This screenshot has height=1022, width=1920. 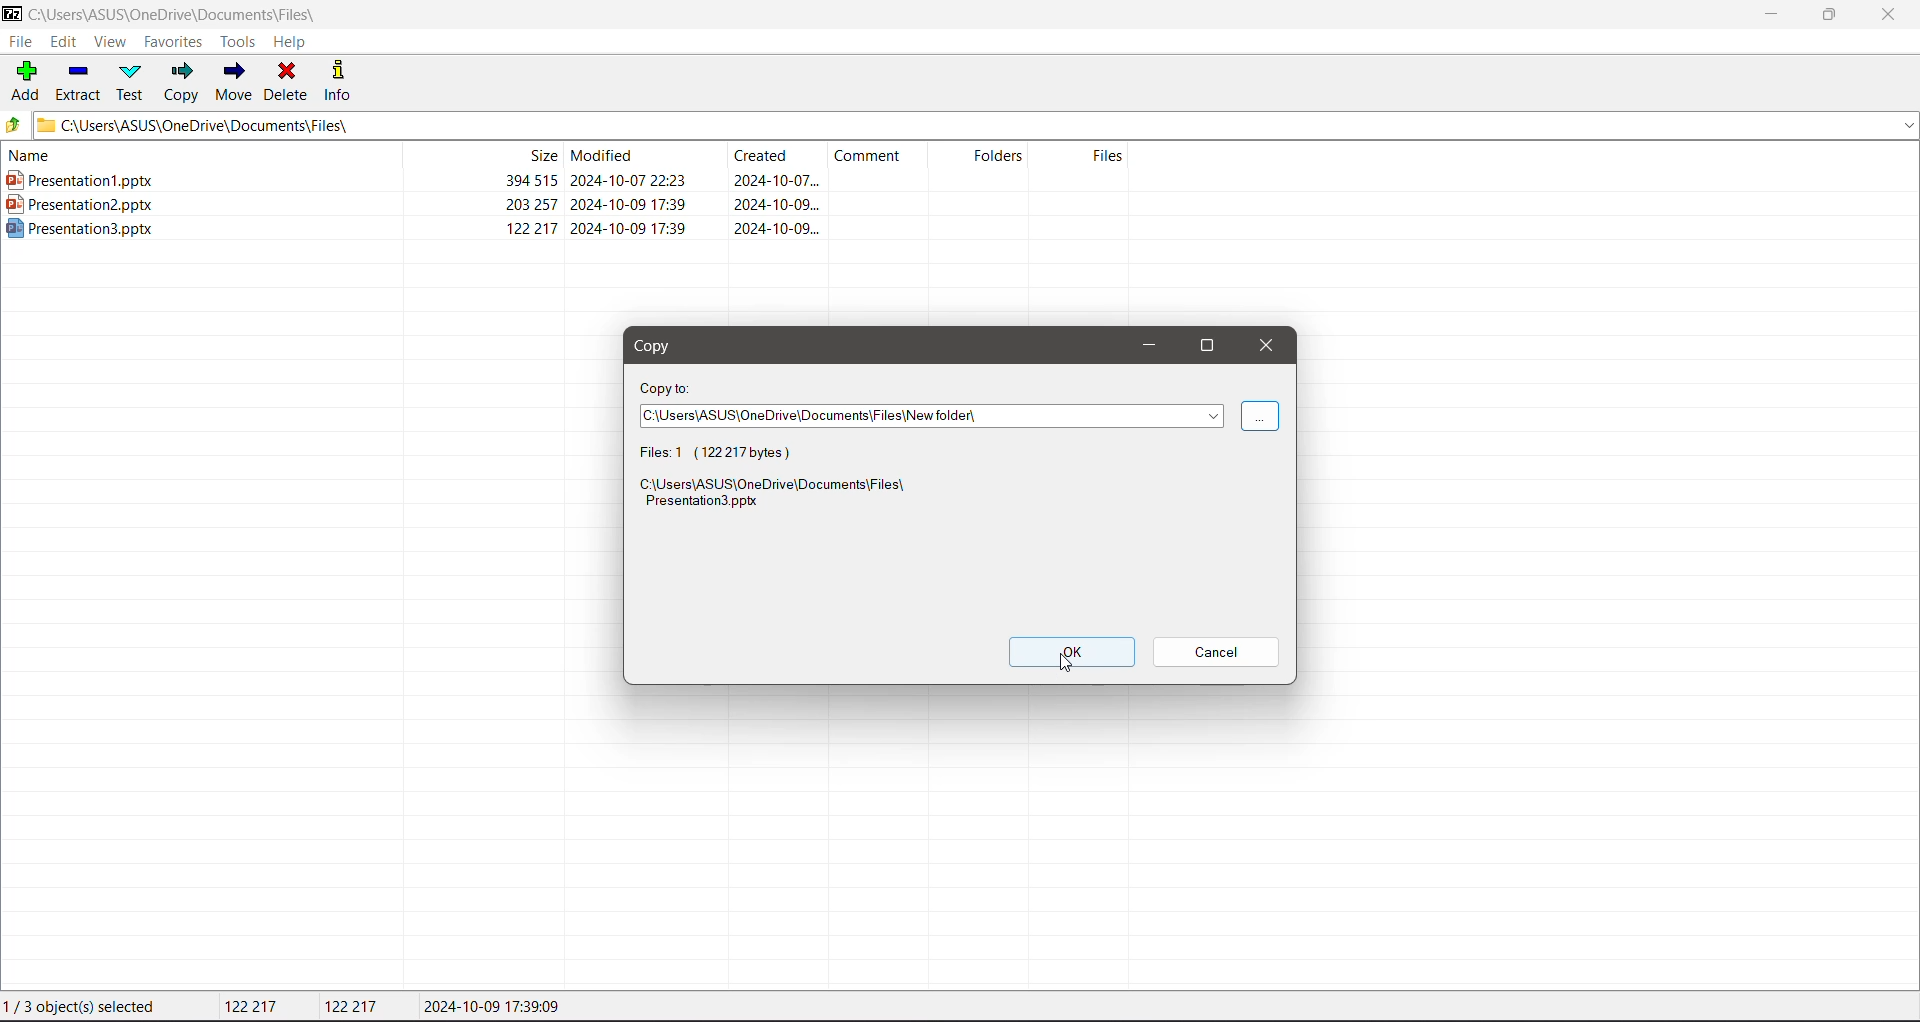 I want to click on File, so click(x=22, y=41).